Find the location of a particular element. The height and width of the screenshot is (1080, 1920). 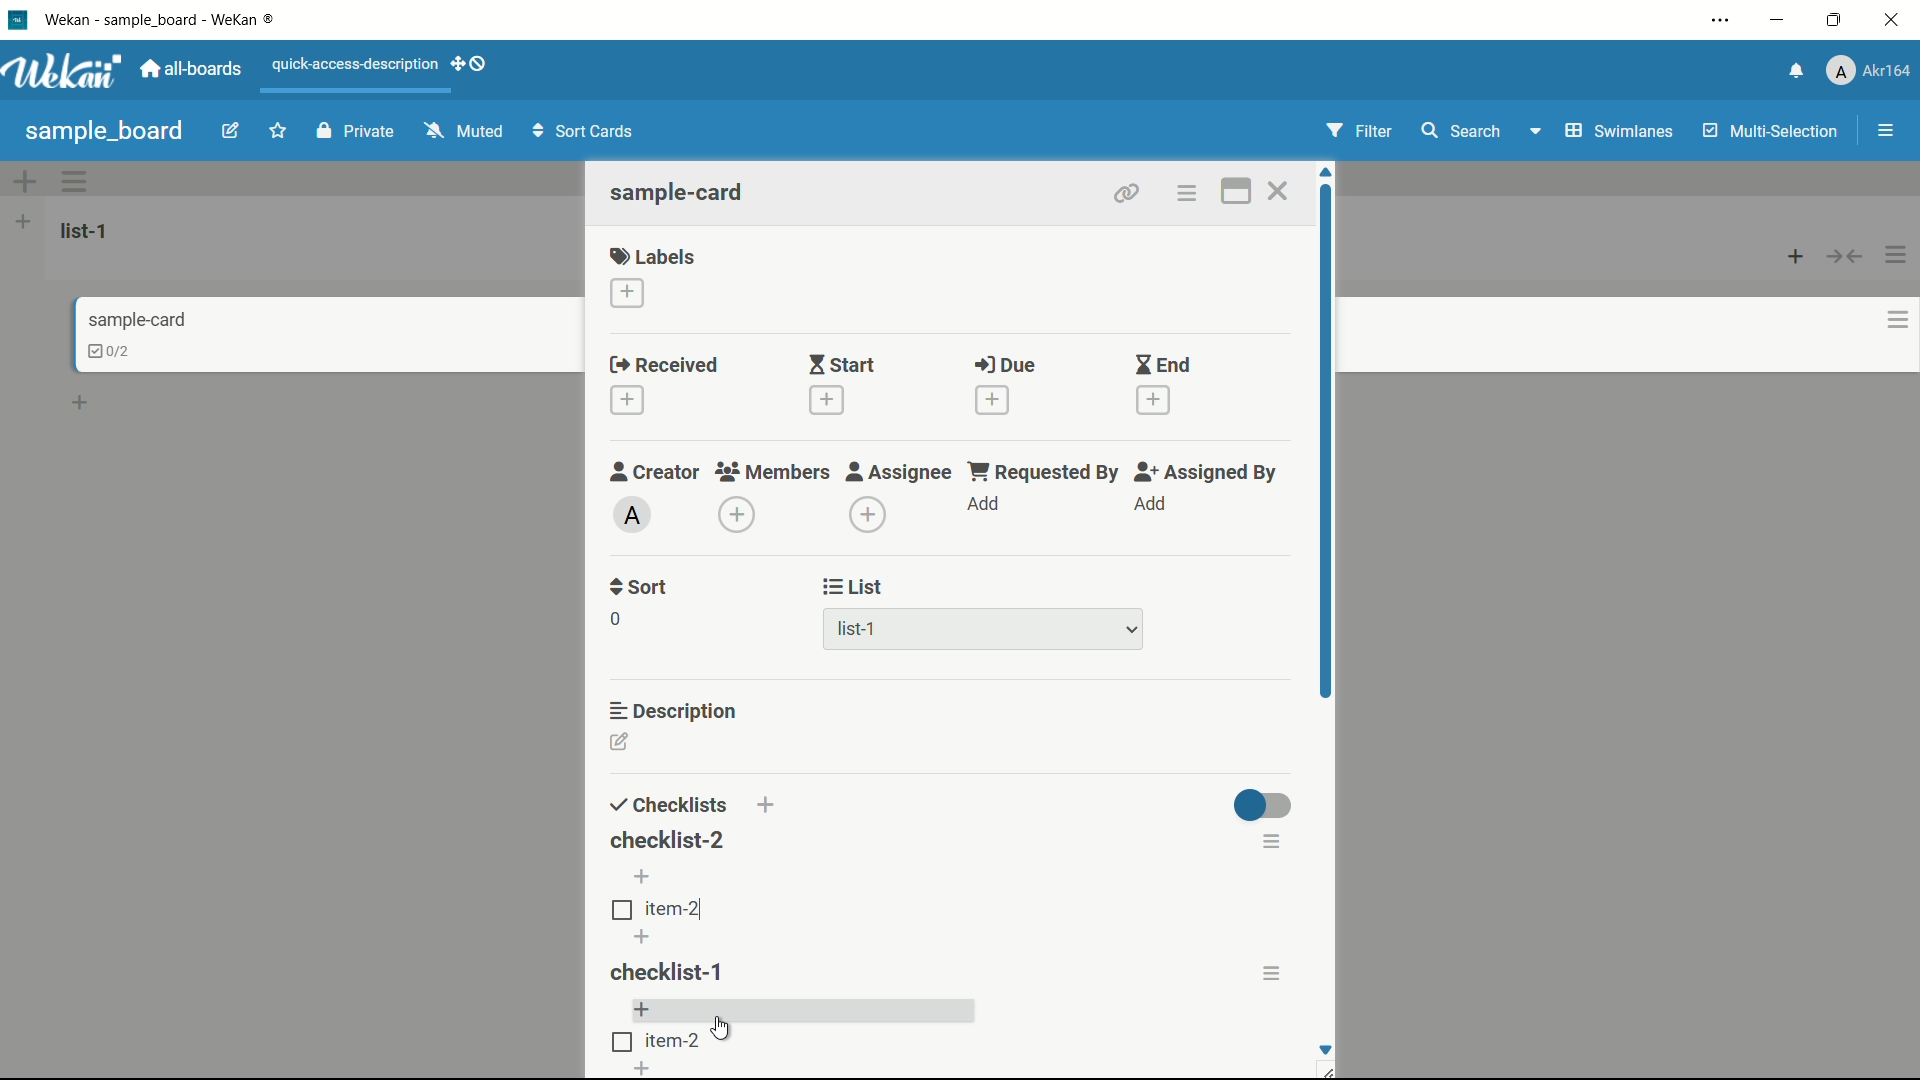

board name is located at coordinates (104, 131).